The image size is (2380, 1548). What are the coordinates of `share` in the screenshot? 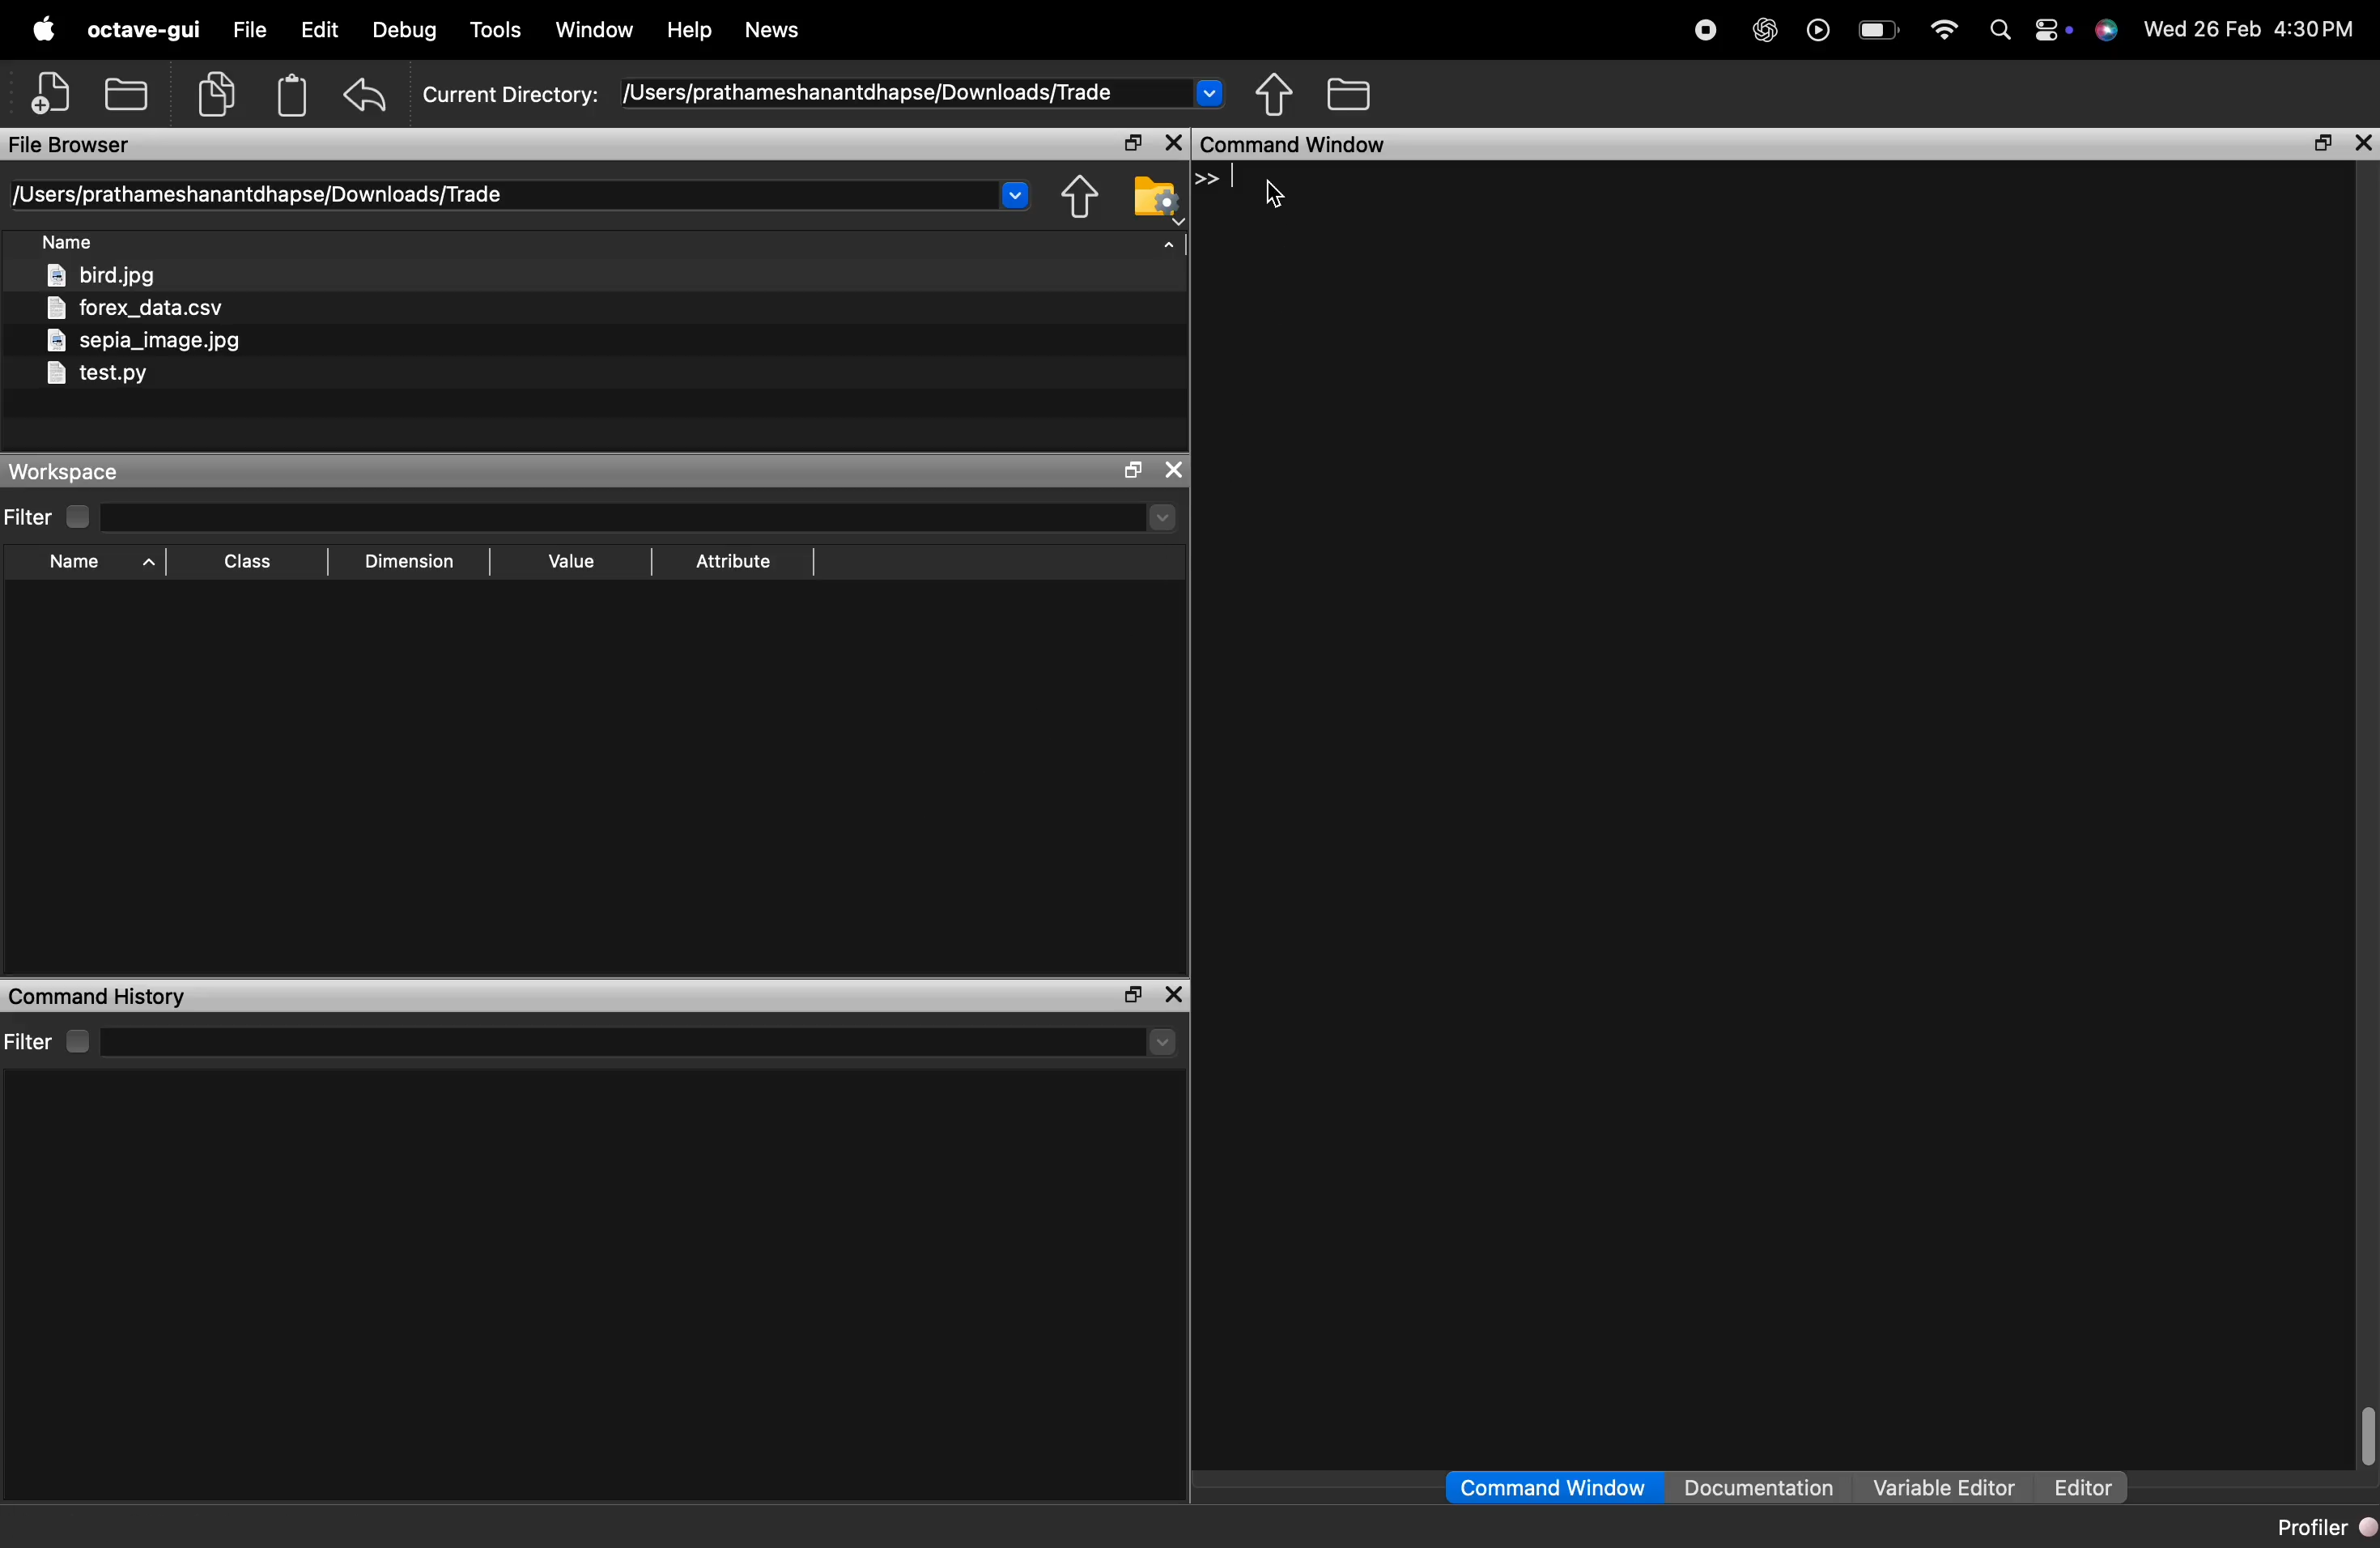 It's located at (1080, 198).